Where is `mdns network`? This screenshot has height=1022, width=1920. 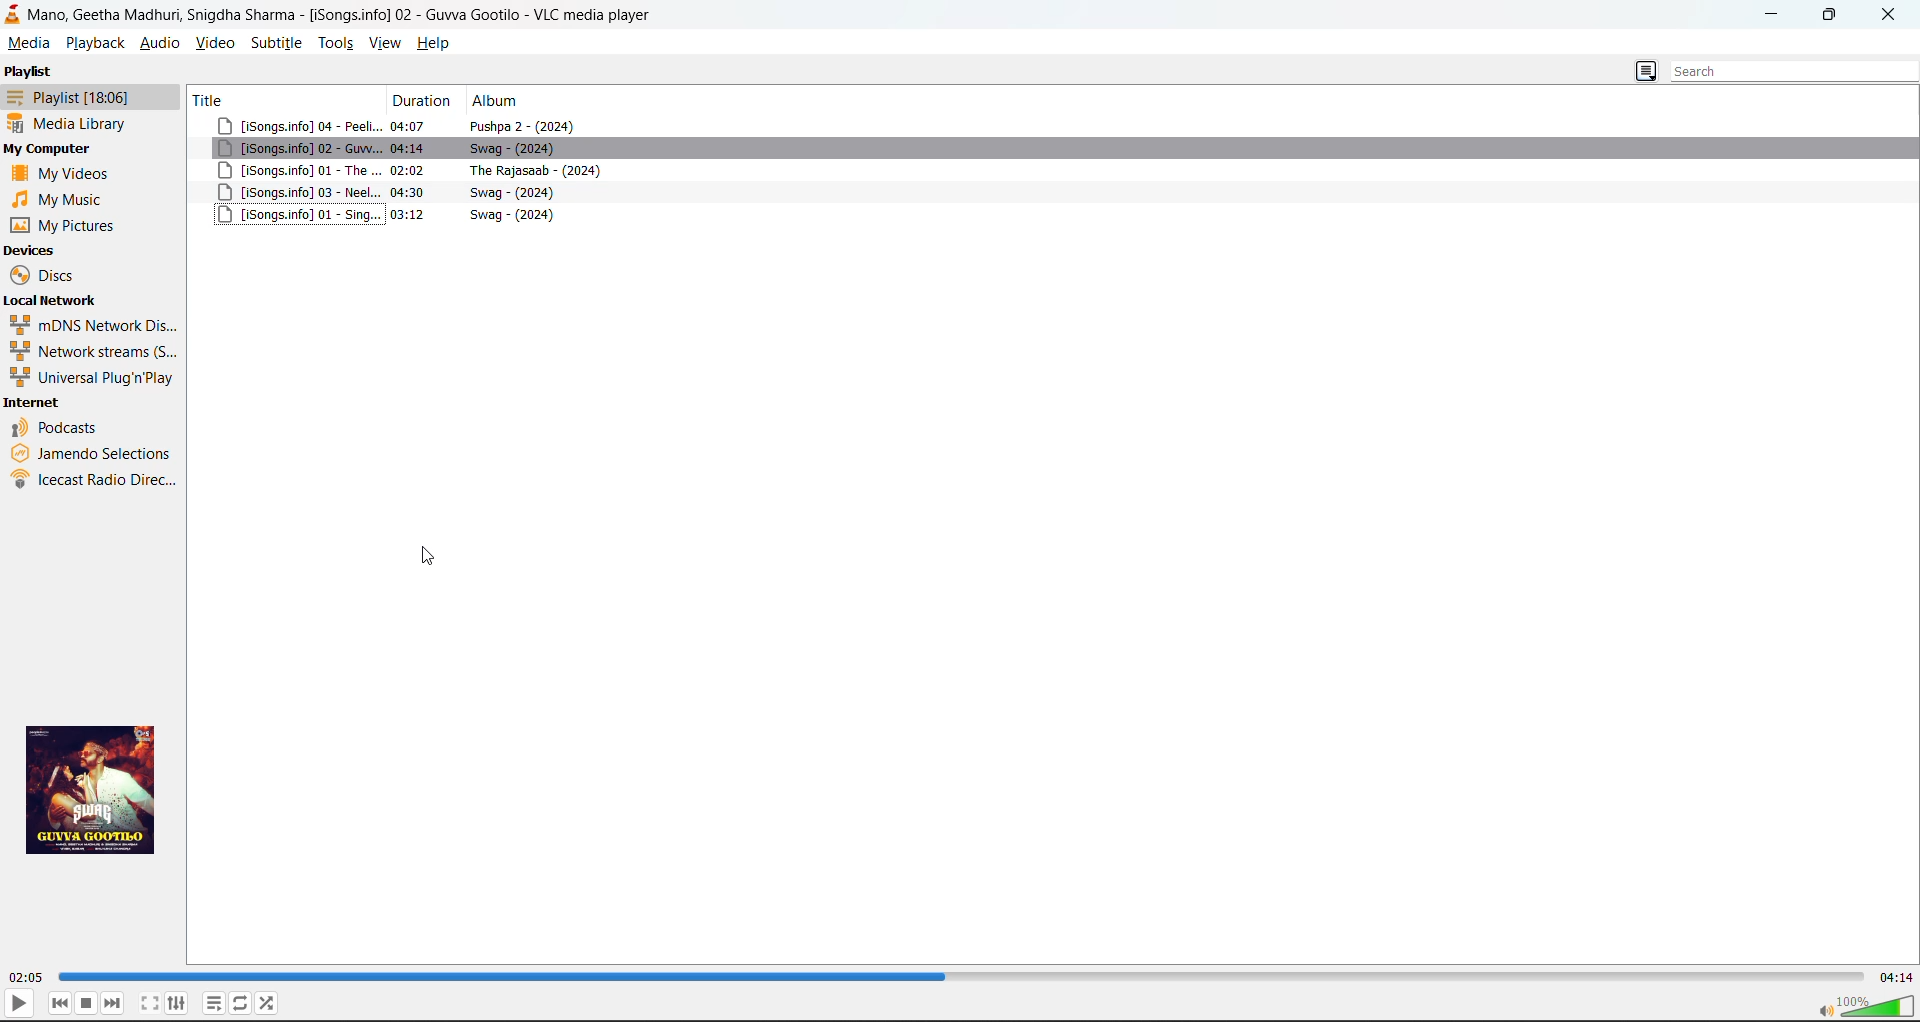 mdns network is located at coordinates (91, 324).